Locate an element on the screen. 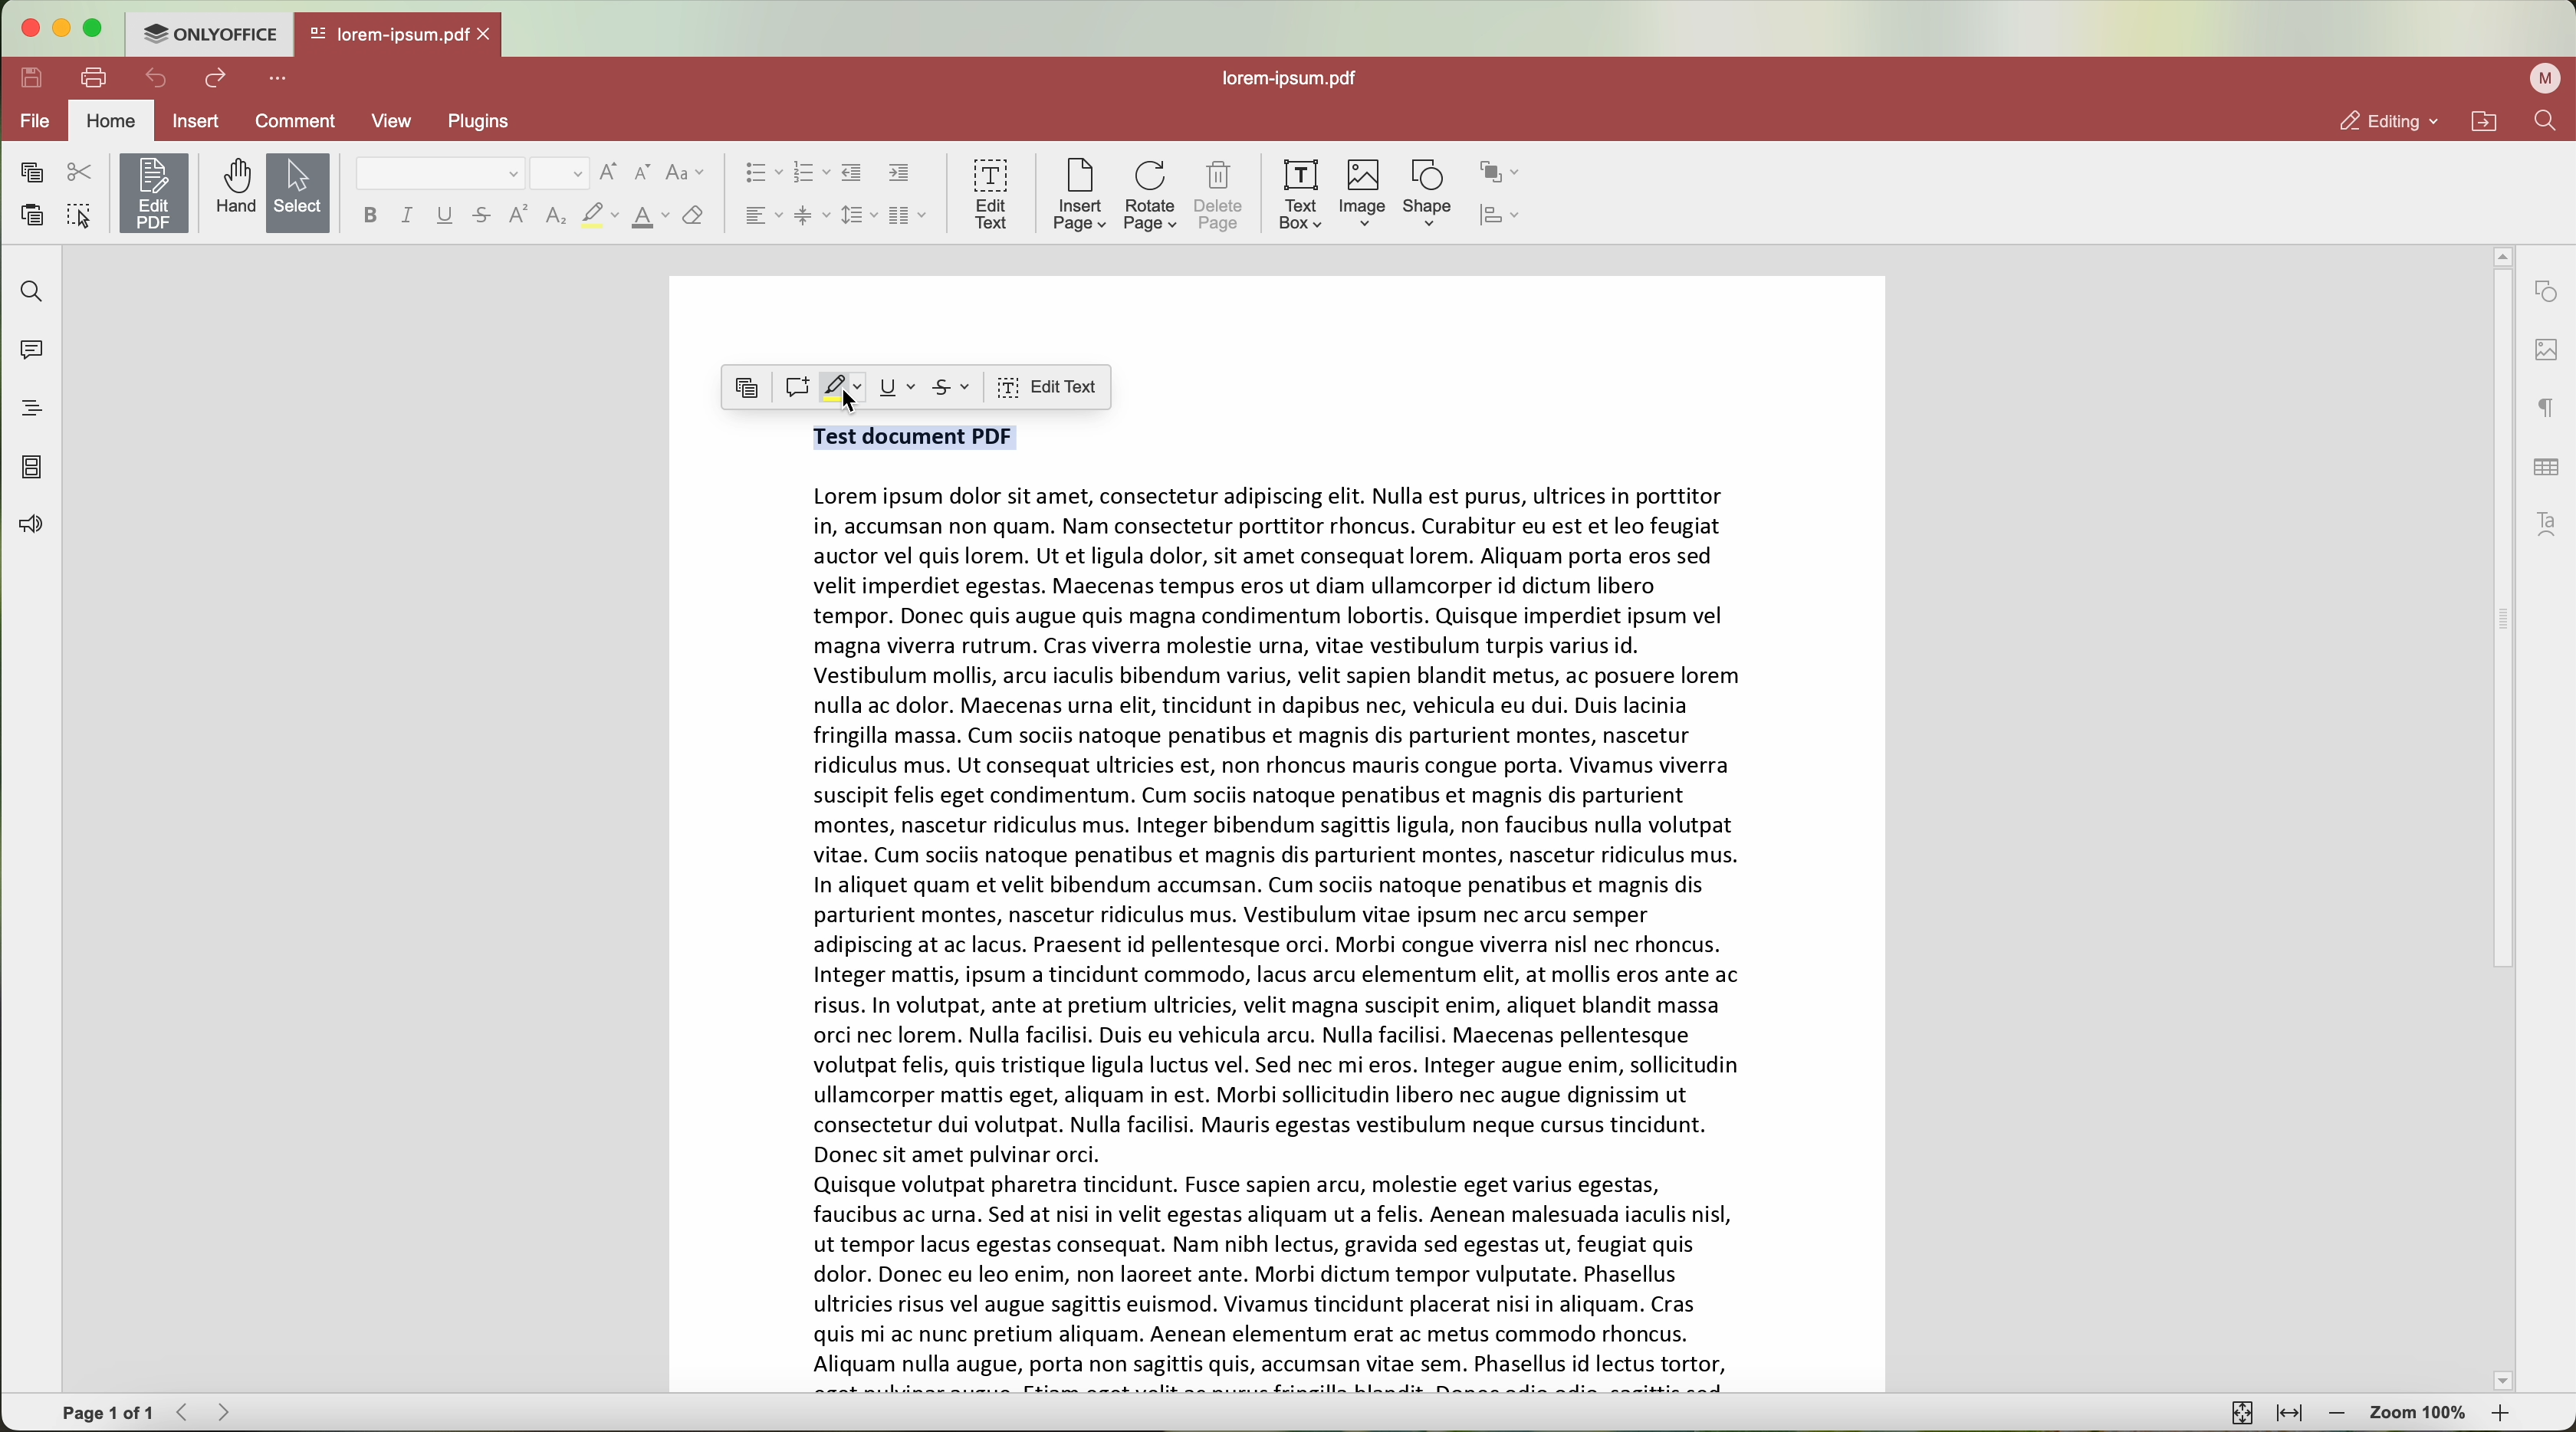 The image size is (2576, 1432). selected title is located at coordinates (917, 439).